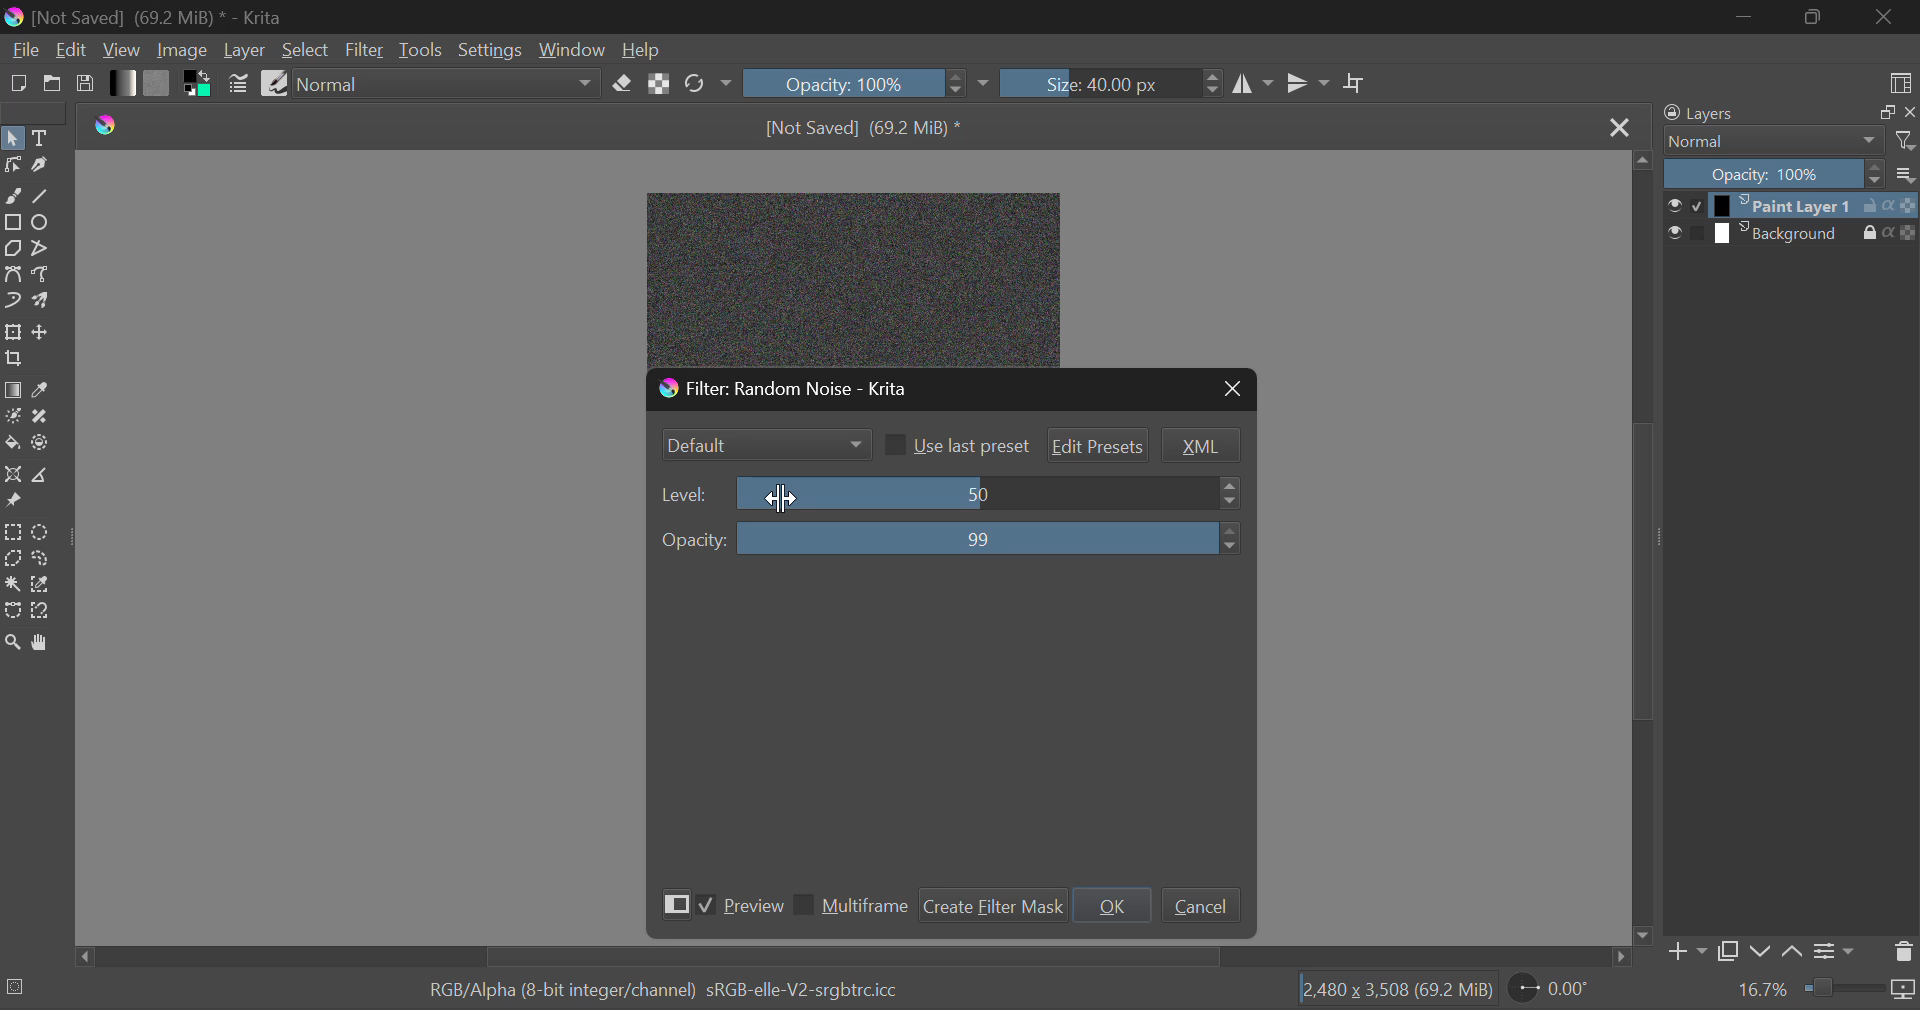  Describe the element at coordinates (40, 167) in the screenshot. I see `Calligraphic Tool` at that location.